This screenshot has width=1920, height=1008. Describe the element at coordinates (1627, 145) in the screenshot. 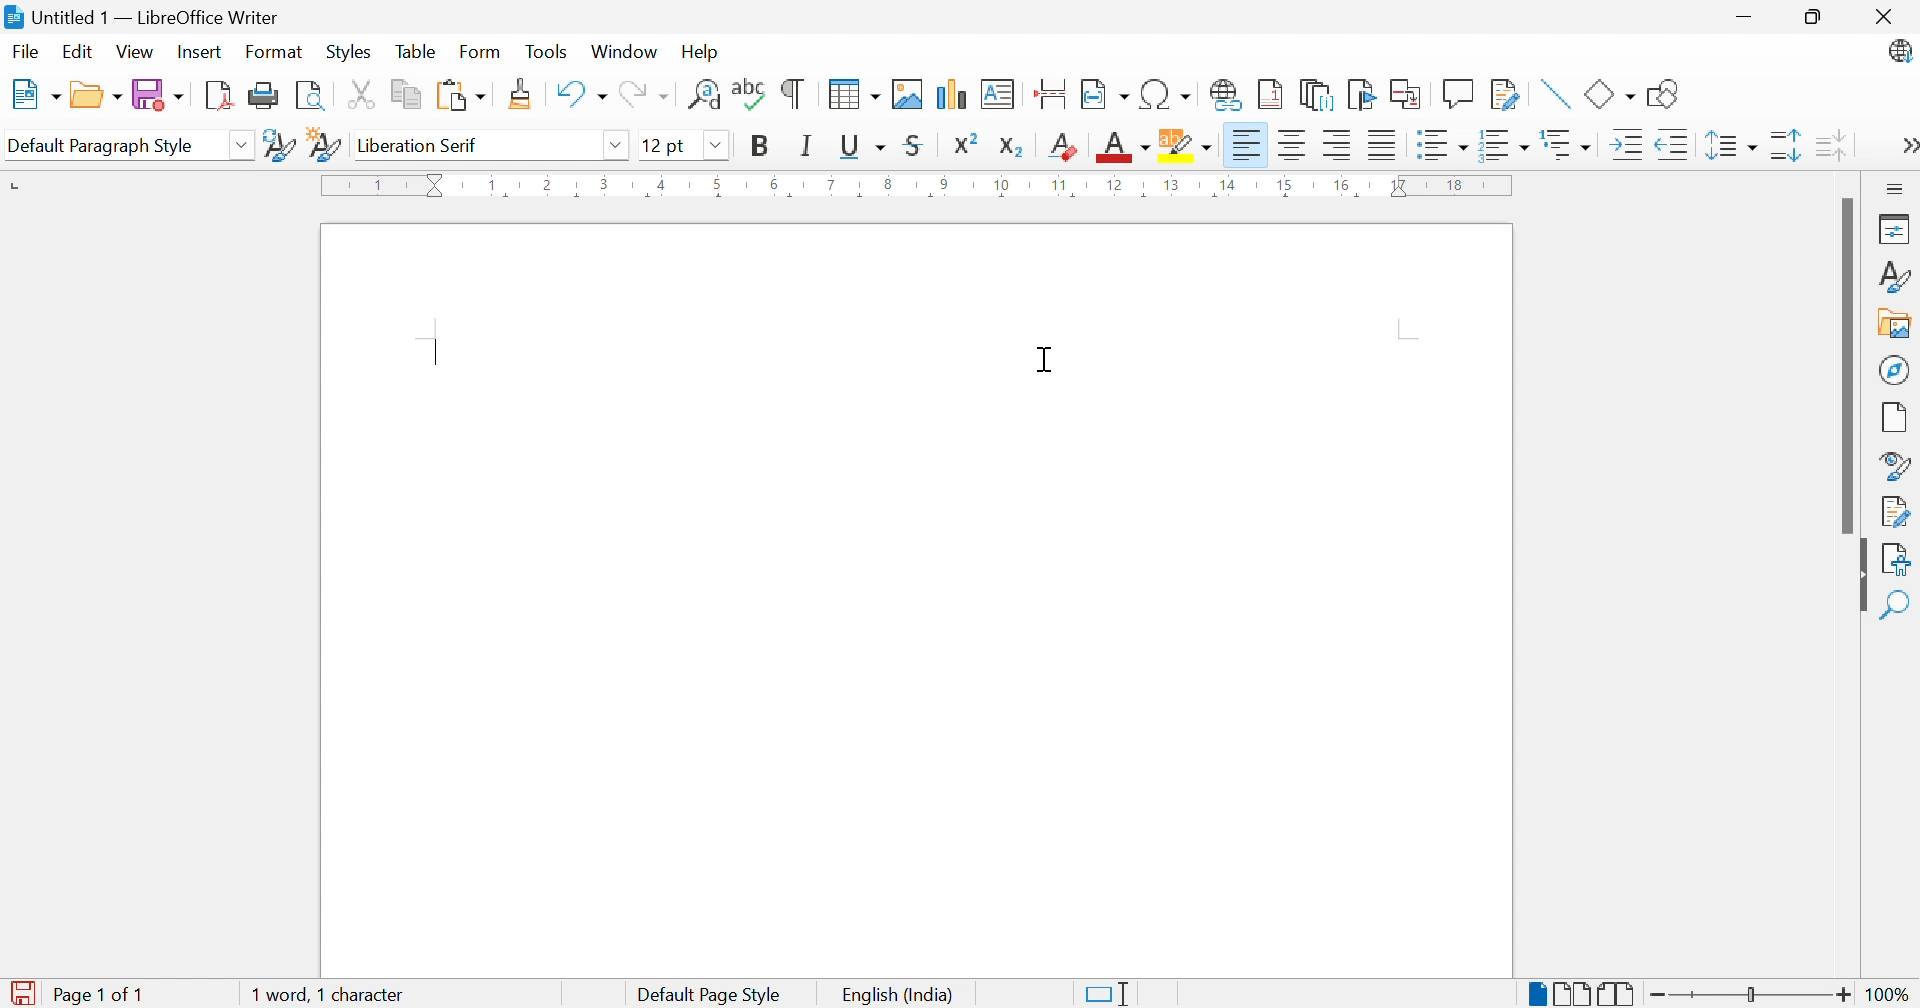

I see `Increase Indent` at that location.